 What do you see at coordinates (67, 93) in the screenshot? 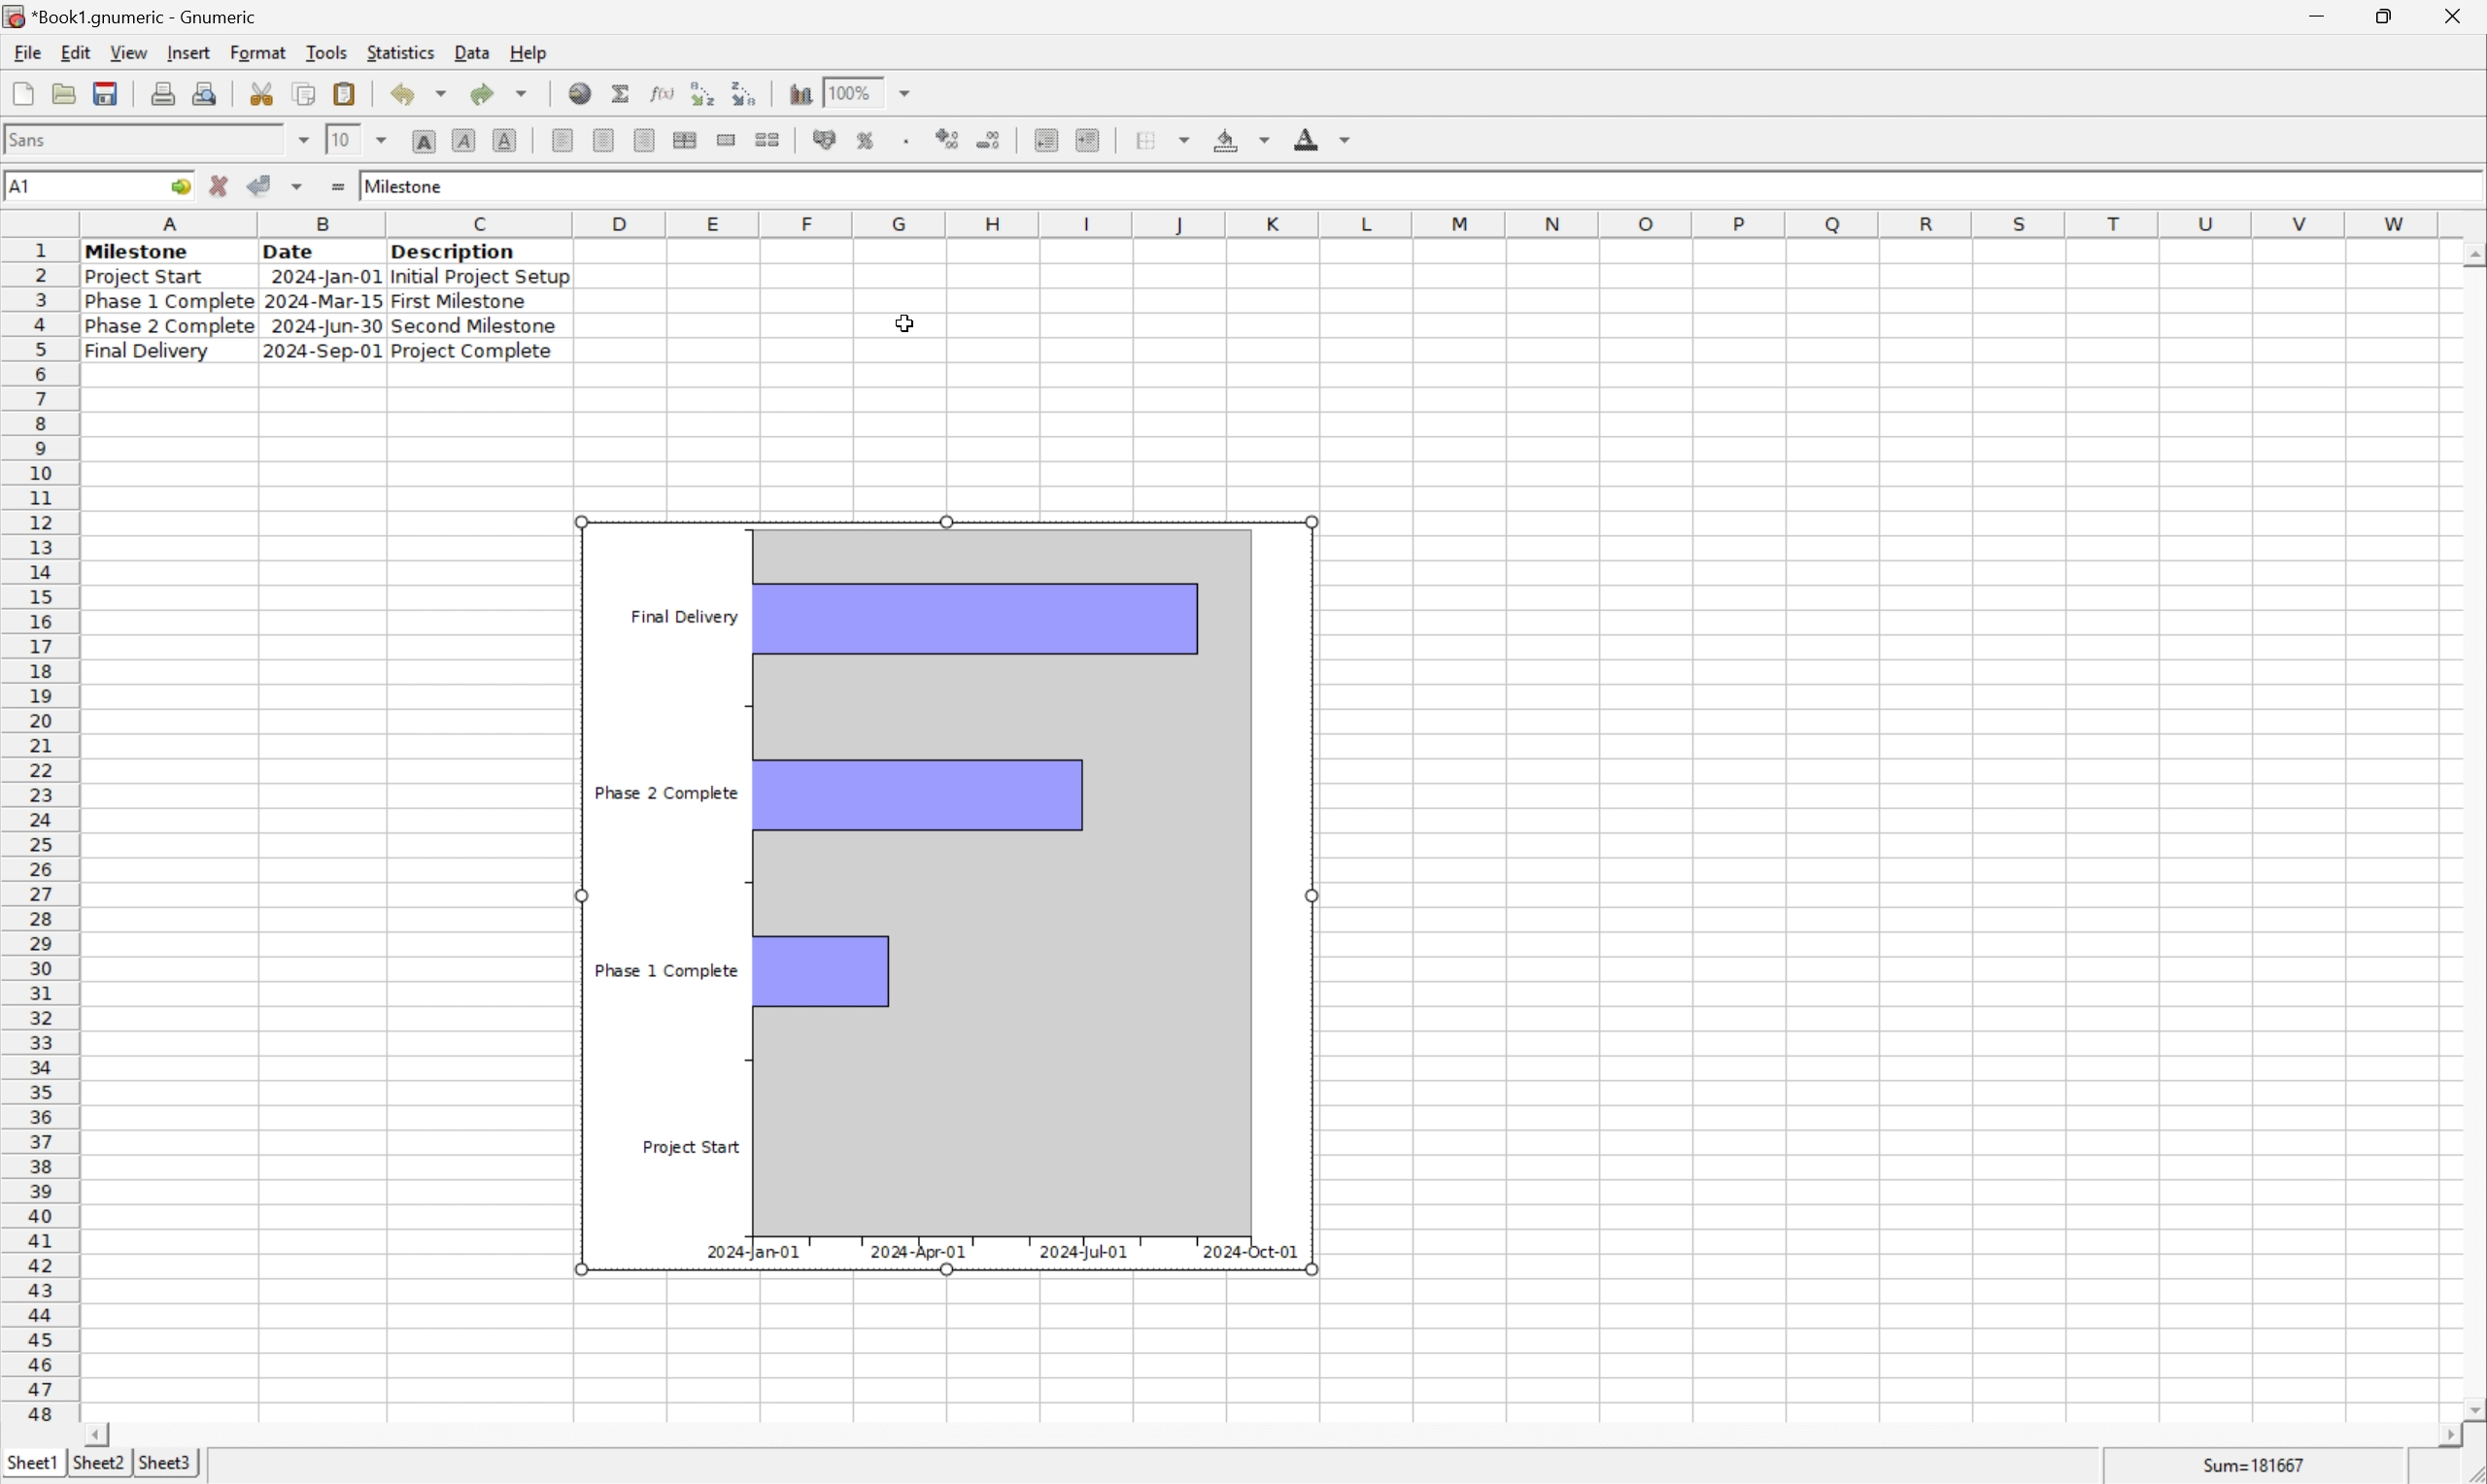
I see `open a file` at bounding box center [67, 93].